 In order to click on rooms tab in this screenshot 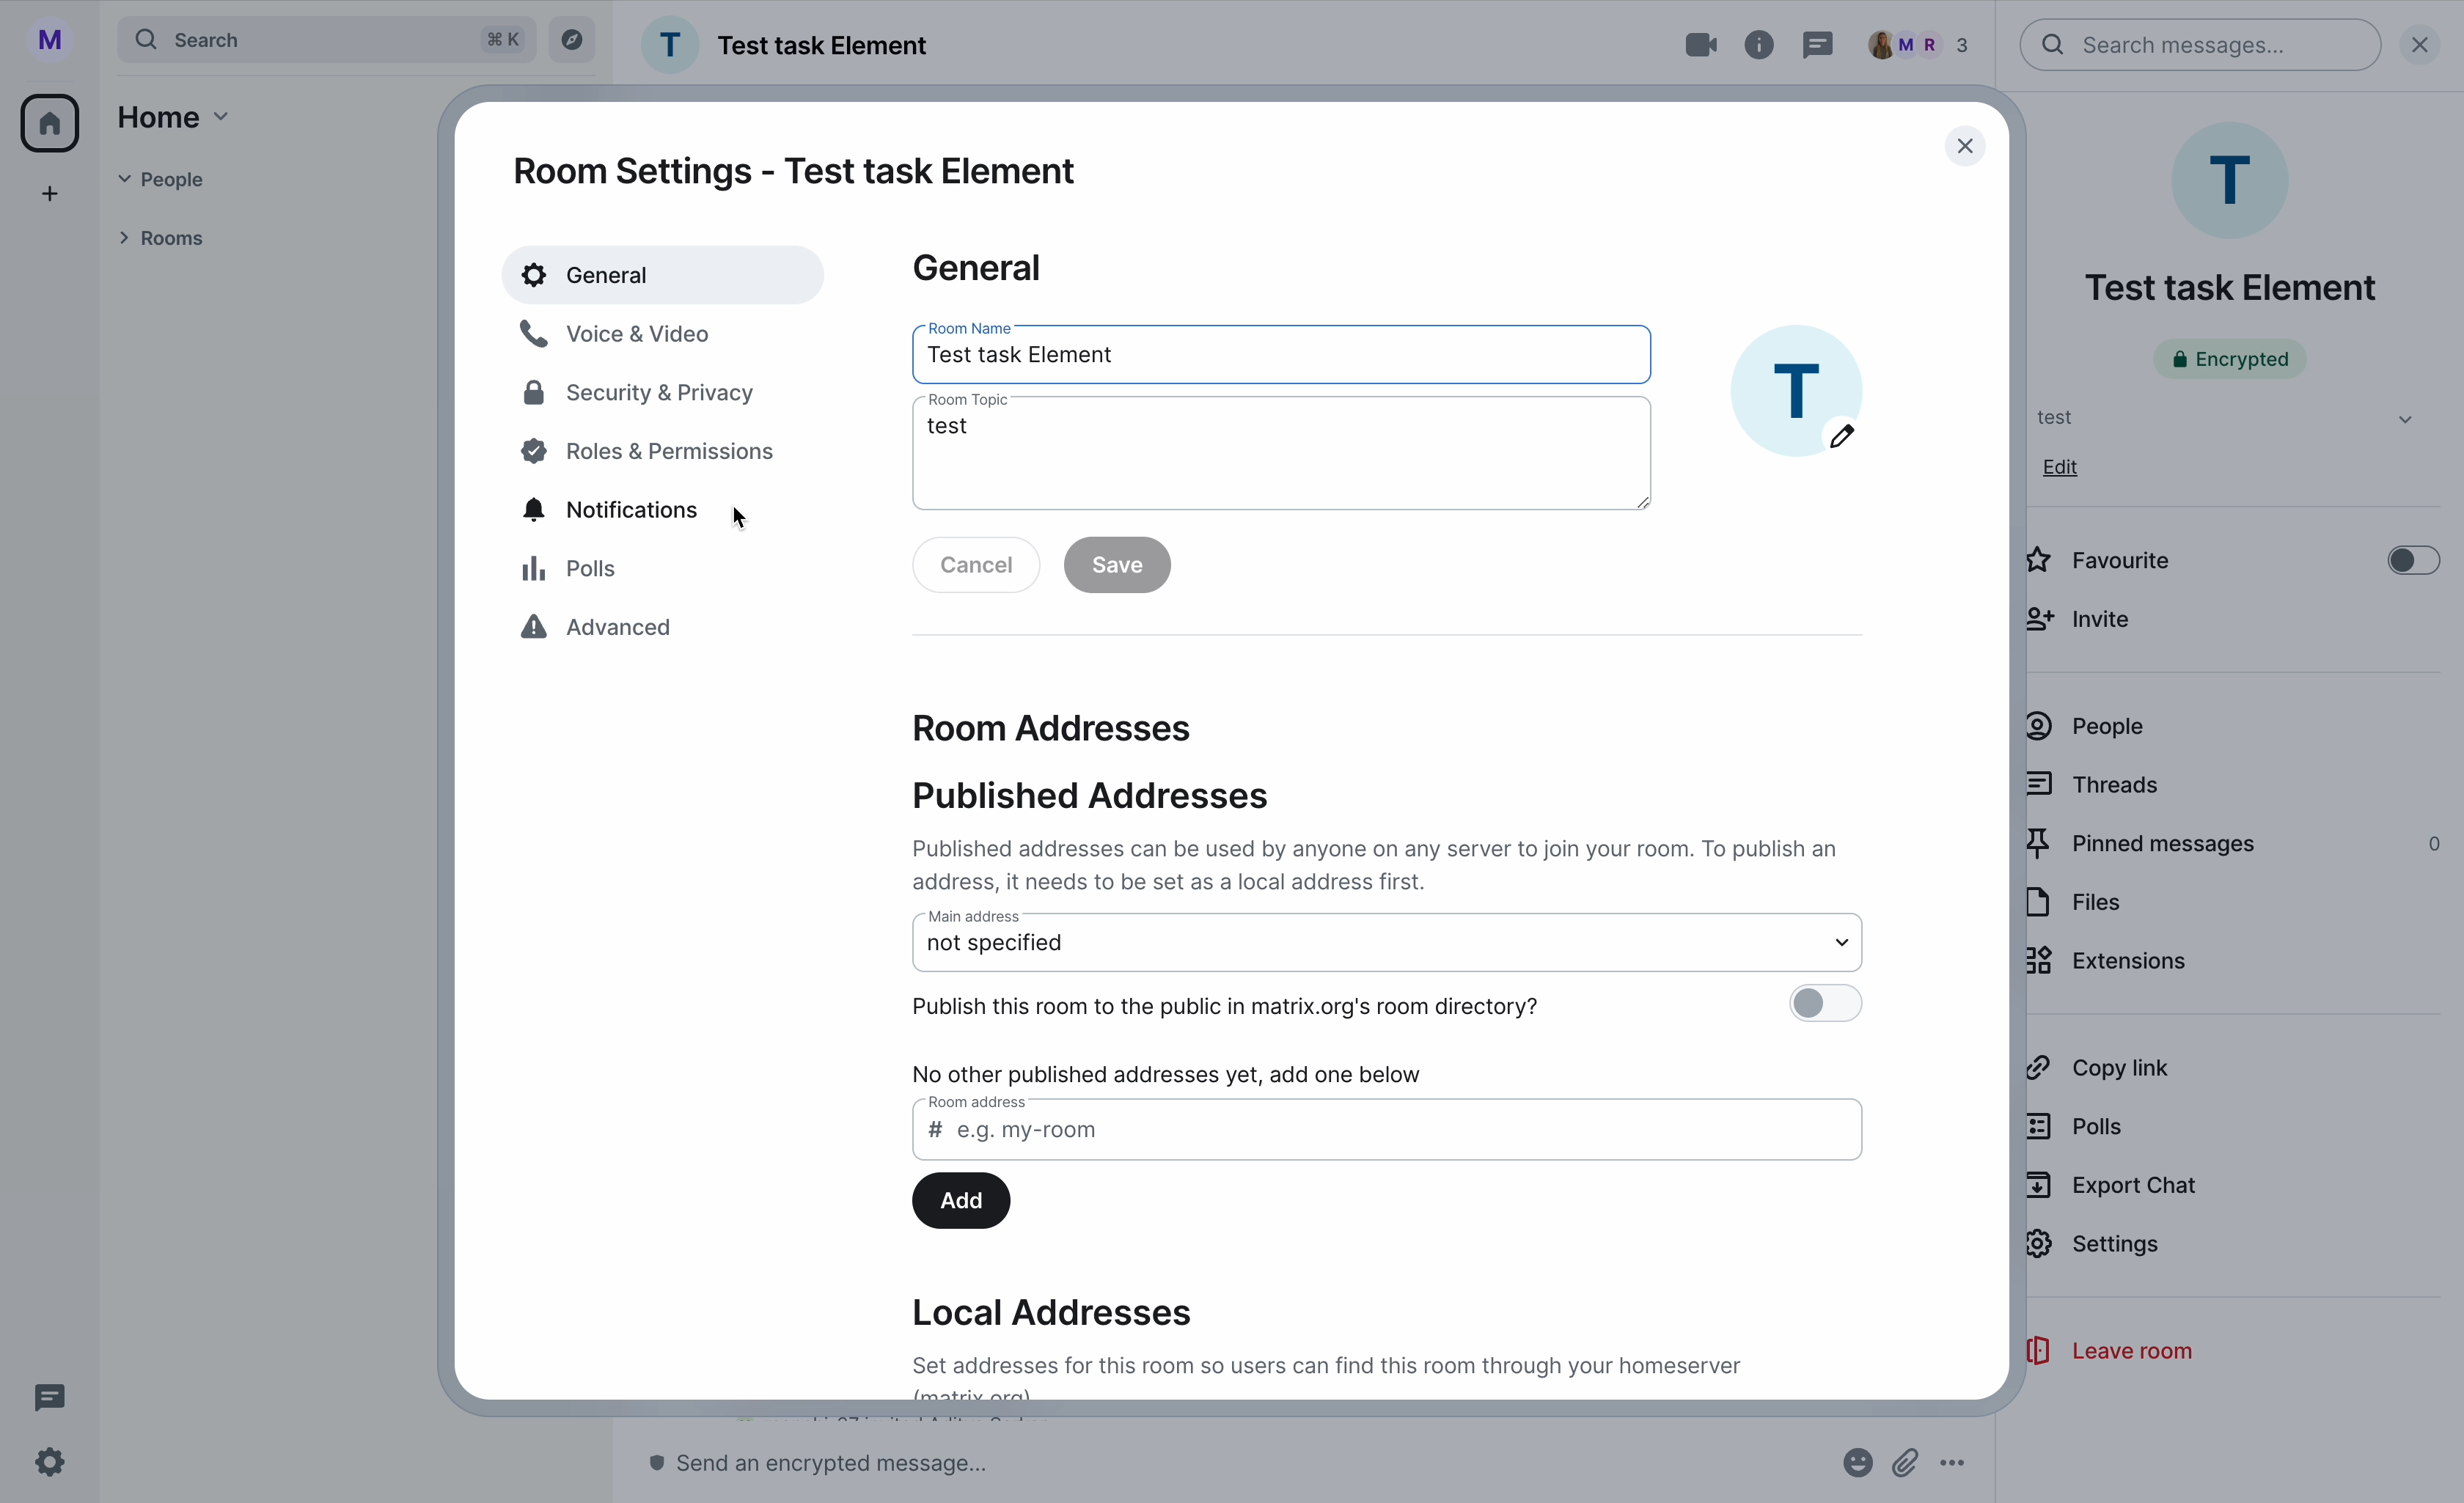, I will do `click(248, 231)`.